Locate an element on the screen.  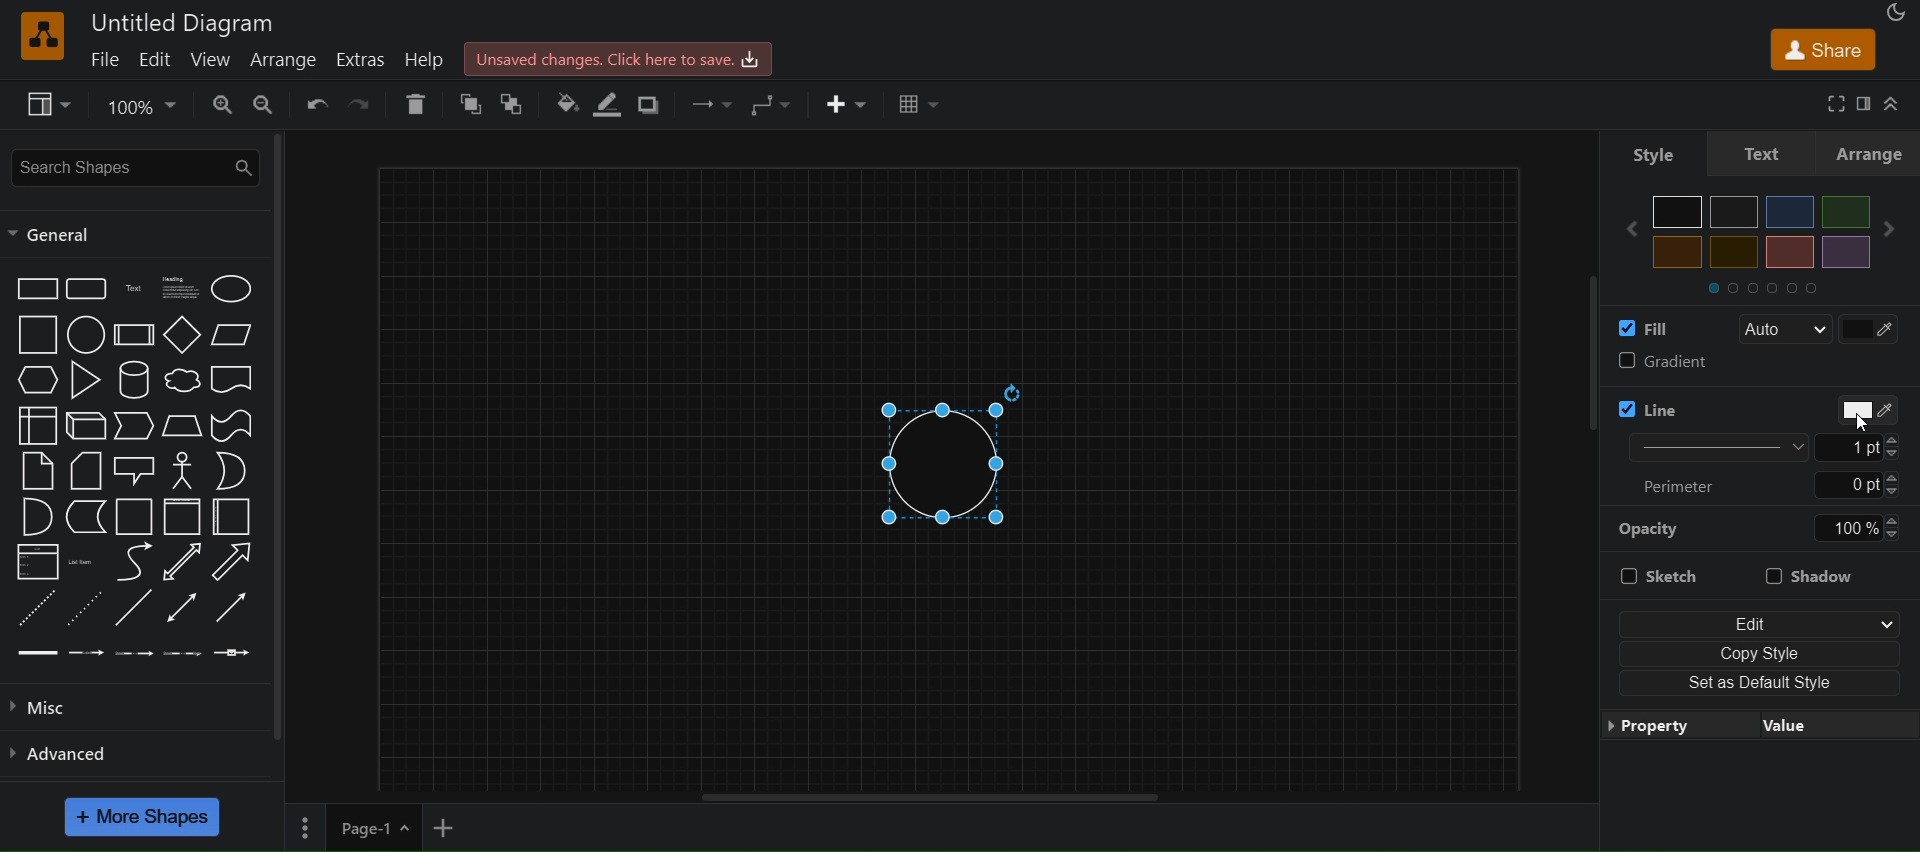
opacity is located at coordinates (1651, 528).